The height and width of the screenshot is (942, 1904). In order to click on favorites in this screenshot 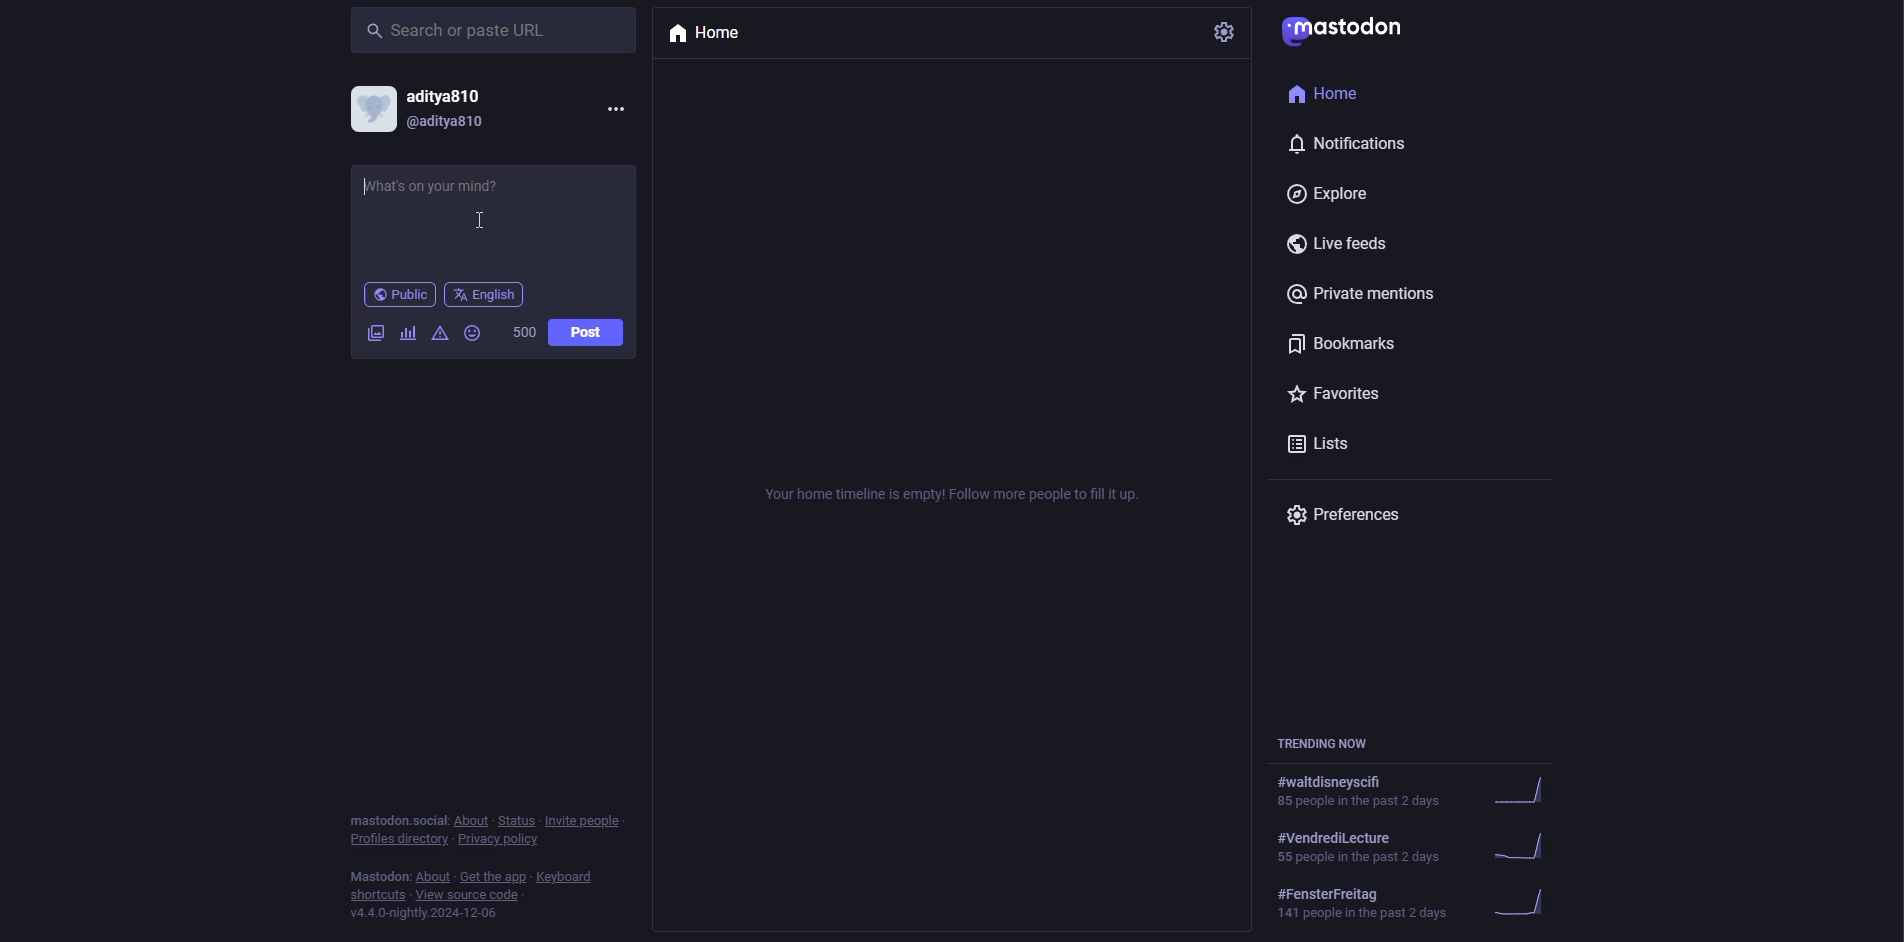, I will do `click(1344, 396)`.